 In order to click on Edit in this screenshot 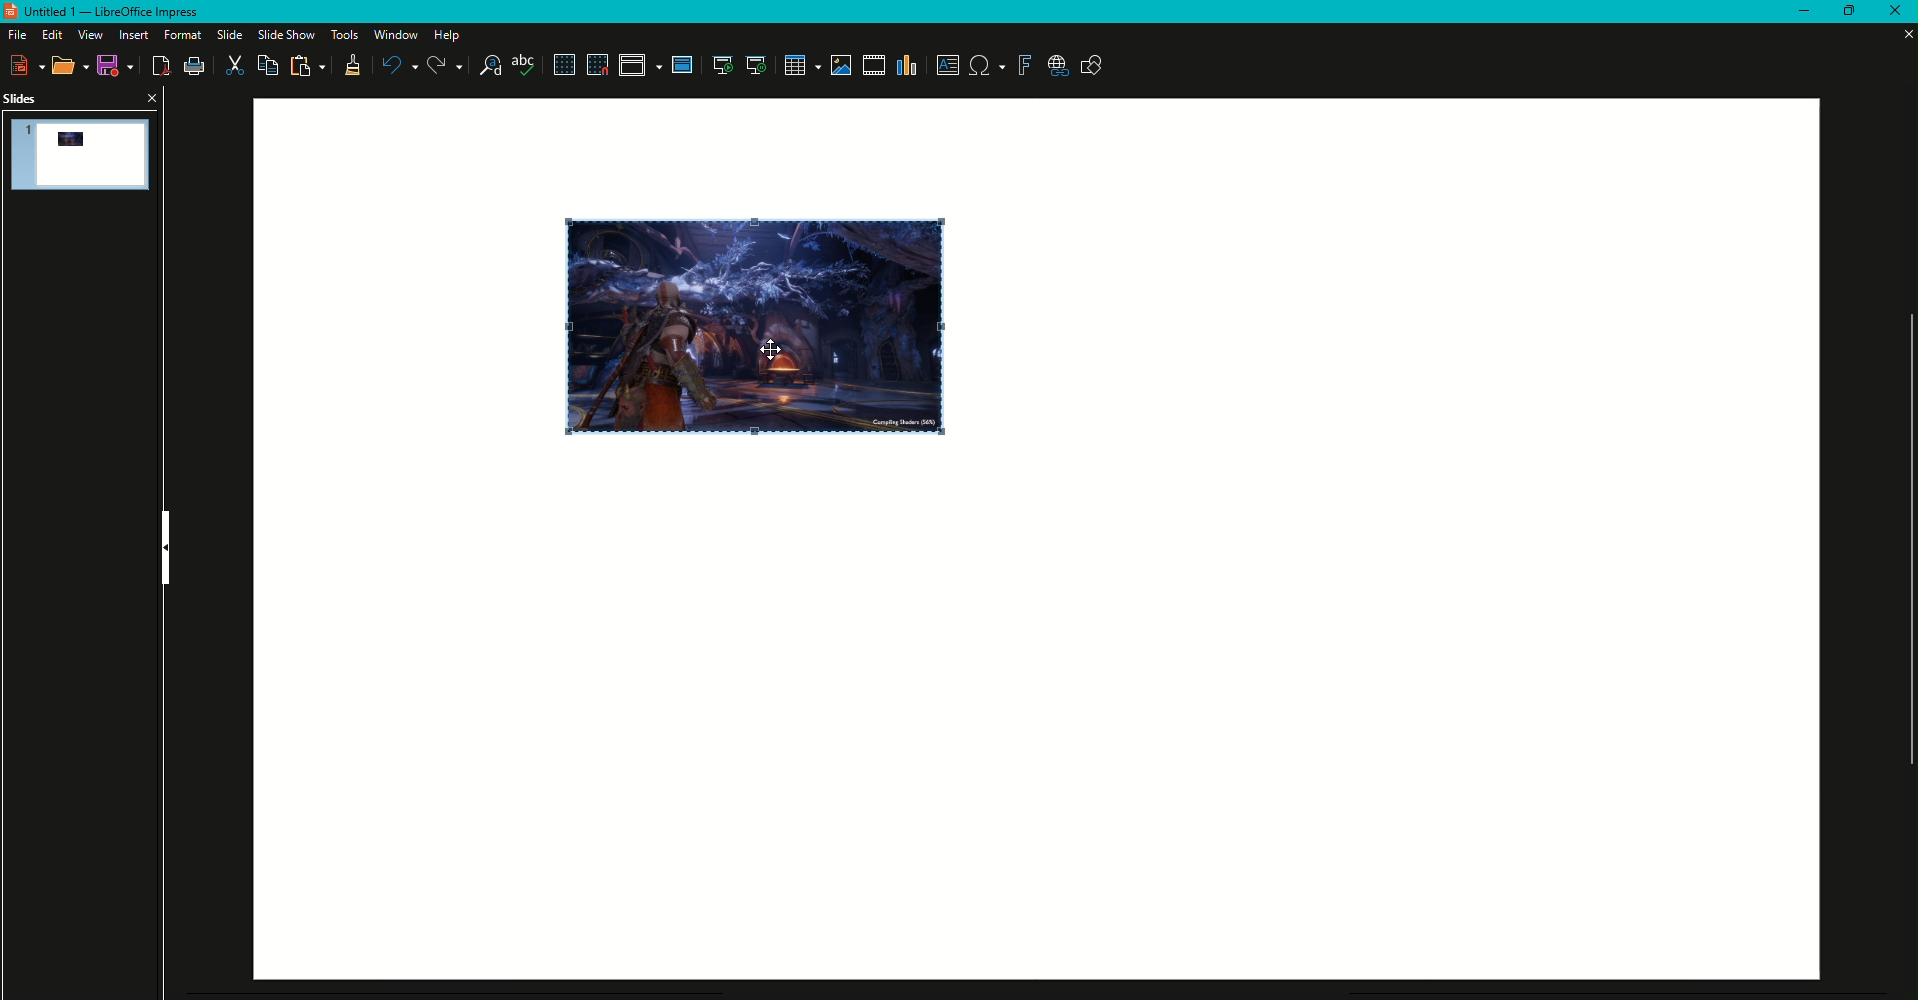, I will do `click(50, 35)`.